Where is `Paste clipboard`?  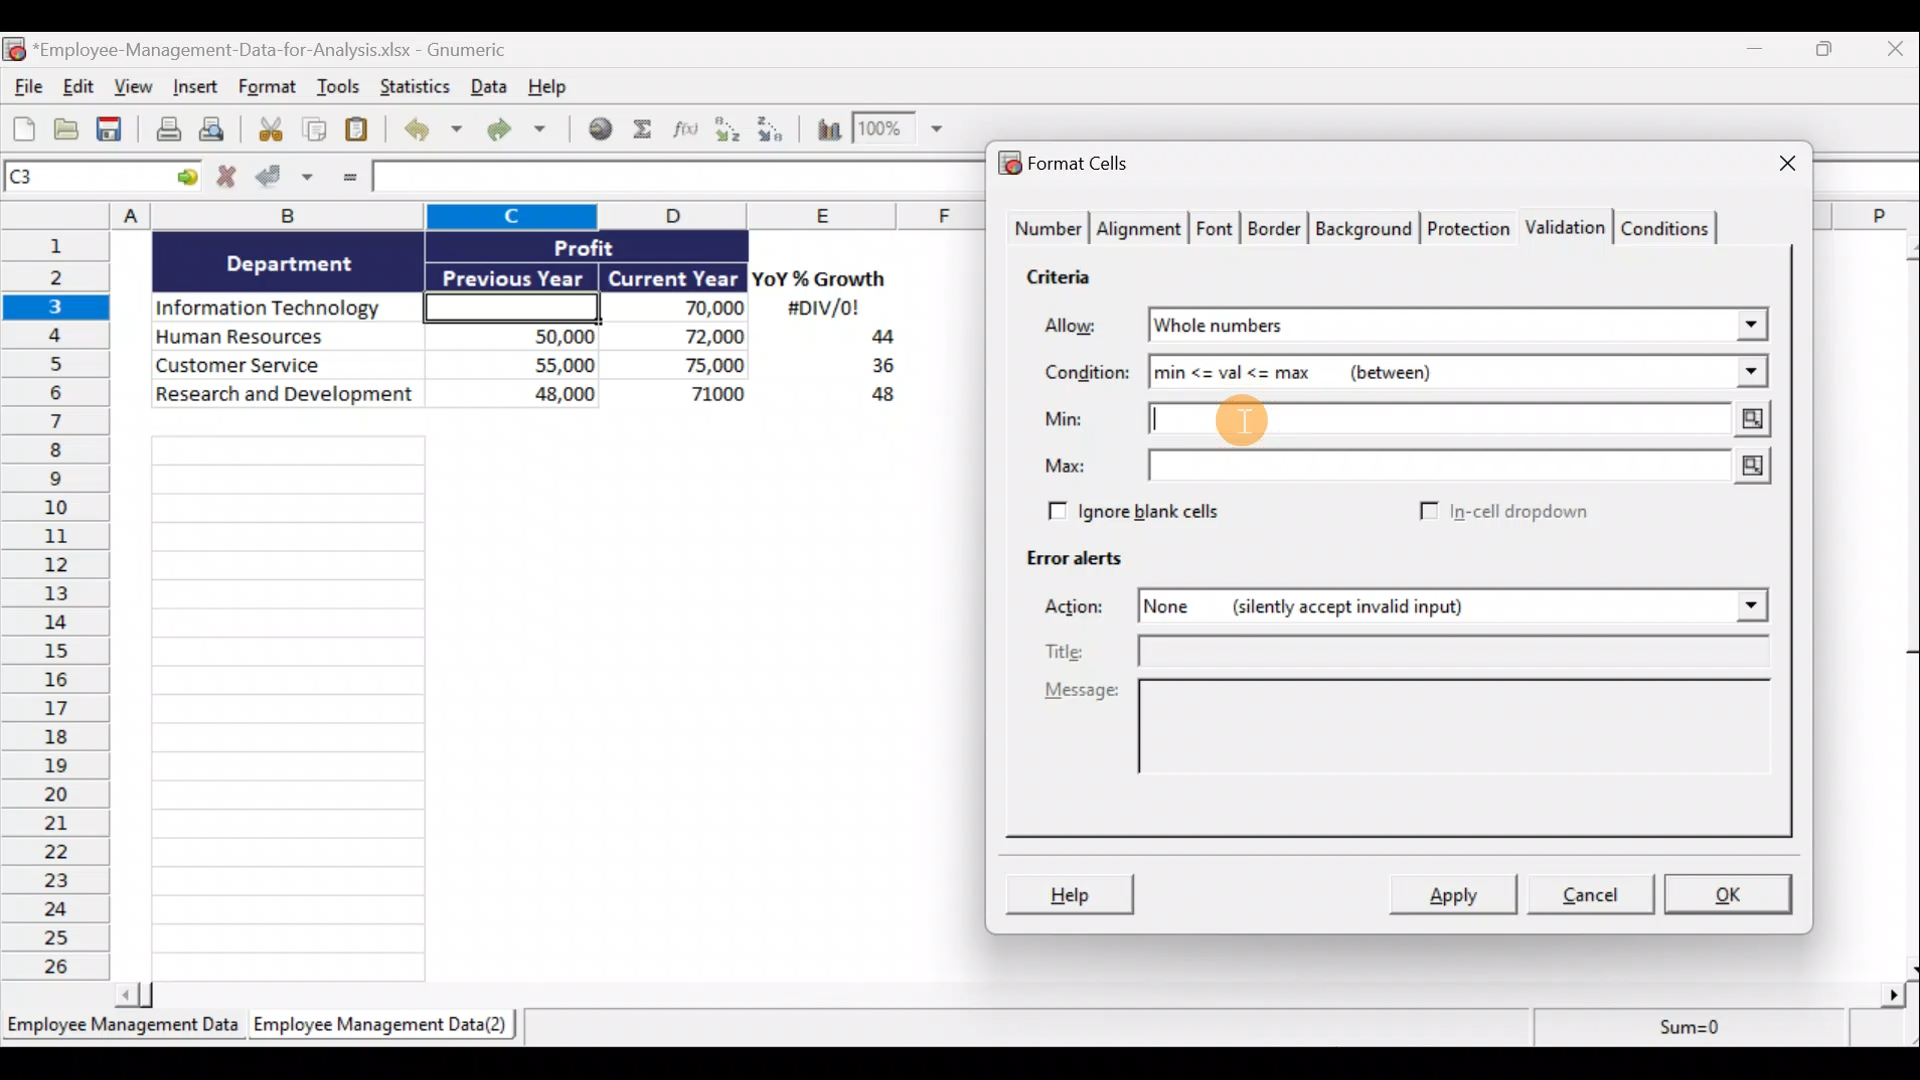
Paste clipboard is located at coordinates (363, 130).